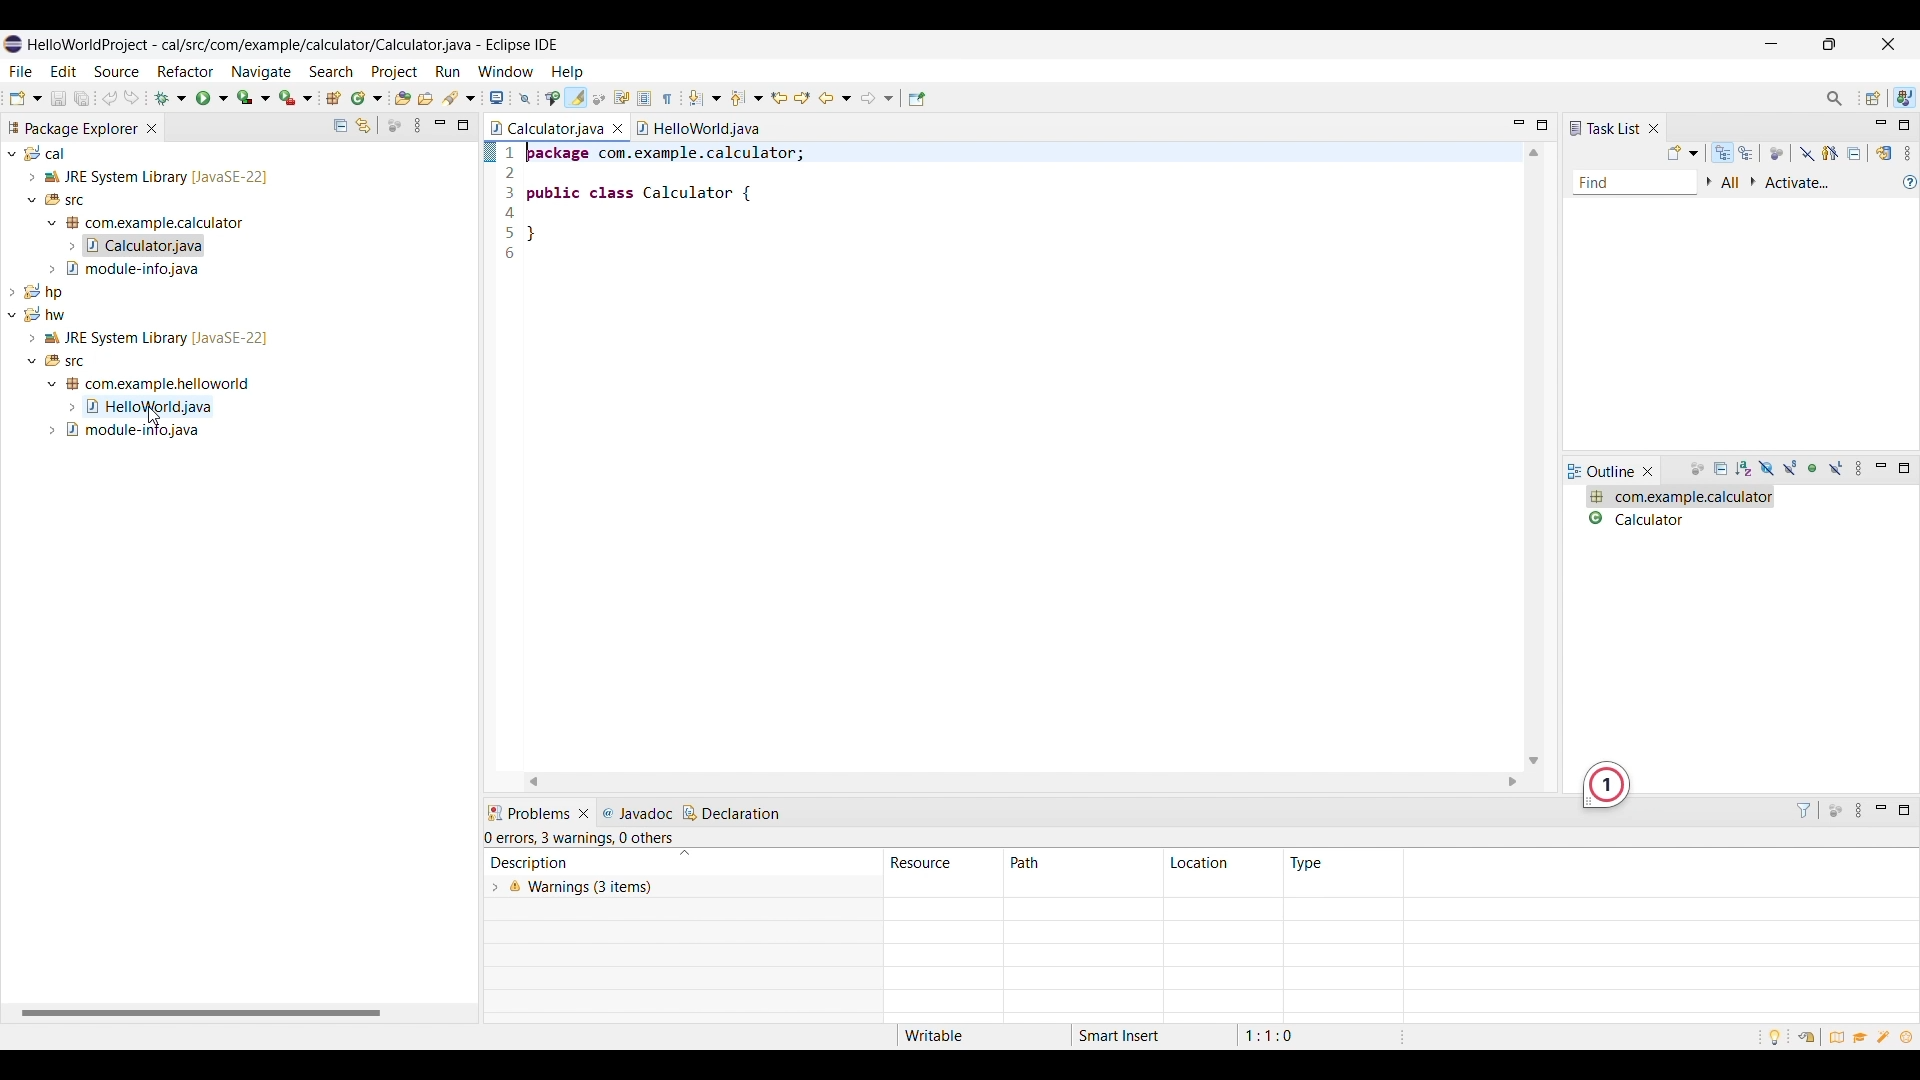 Image resolution: width=1920 pixels, height=1080 pixels. Describe the element at coordinates (1807, 154) in the screenshot. I see `Hide completed tasks` at that location.